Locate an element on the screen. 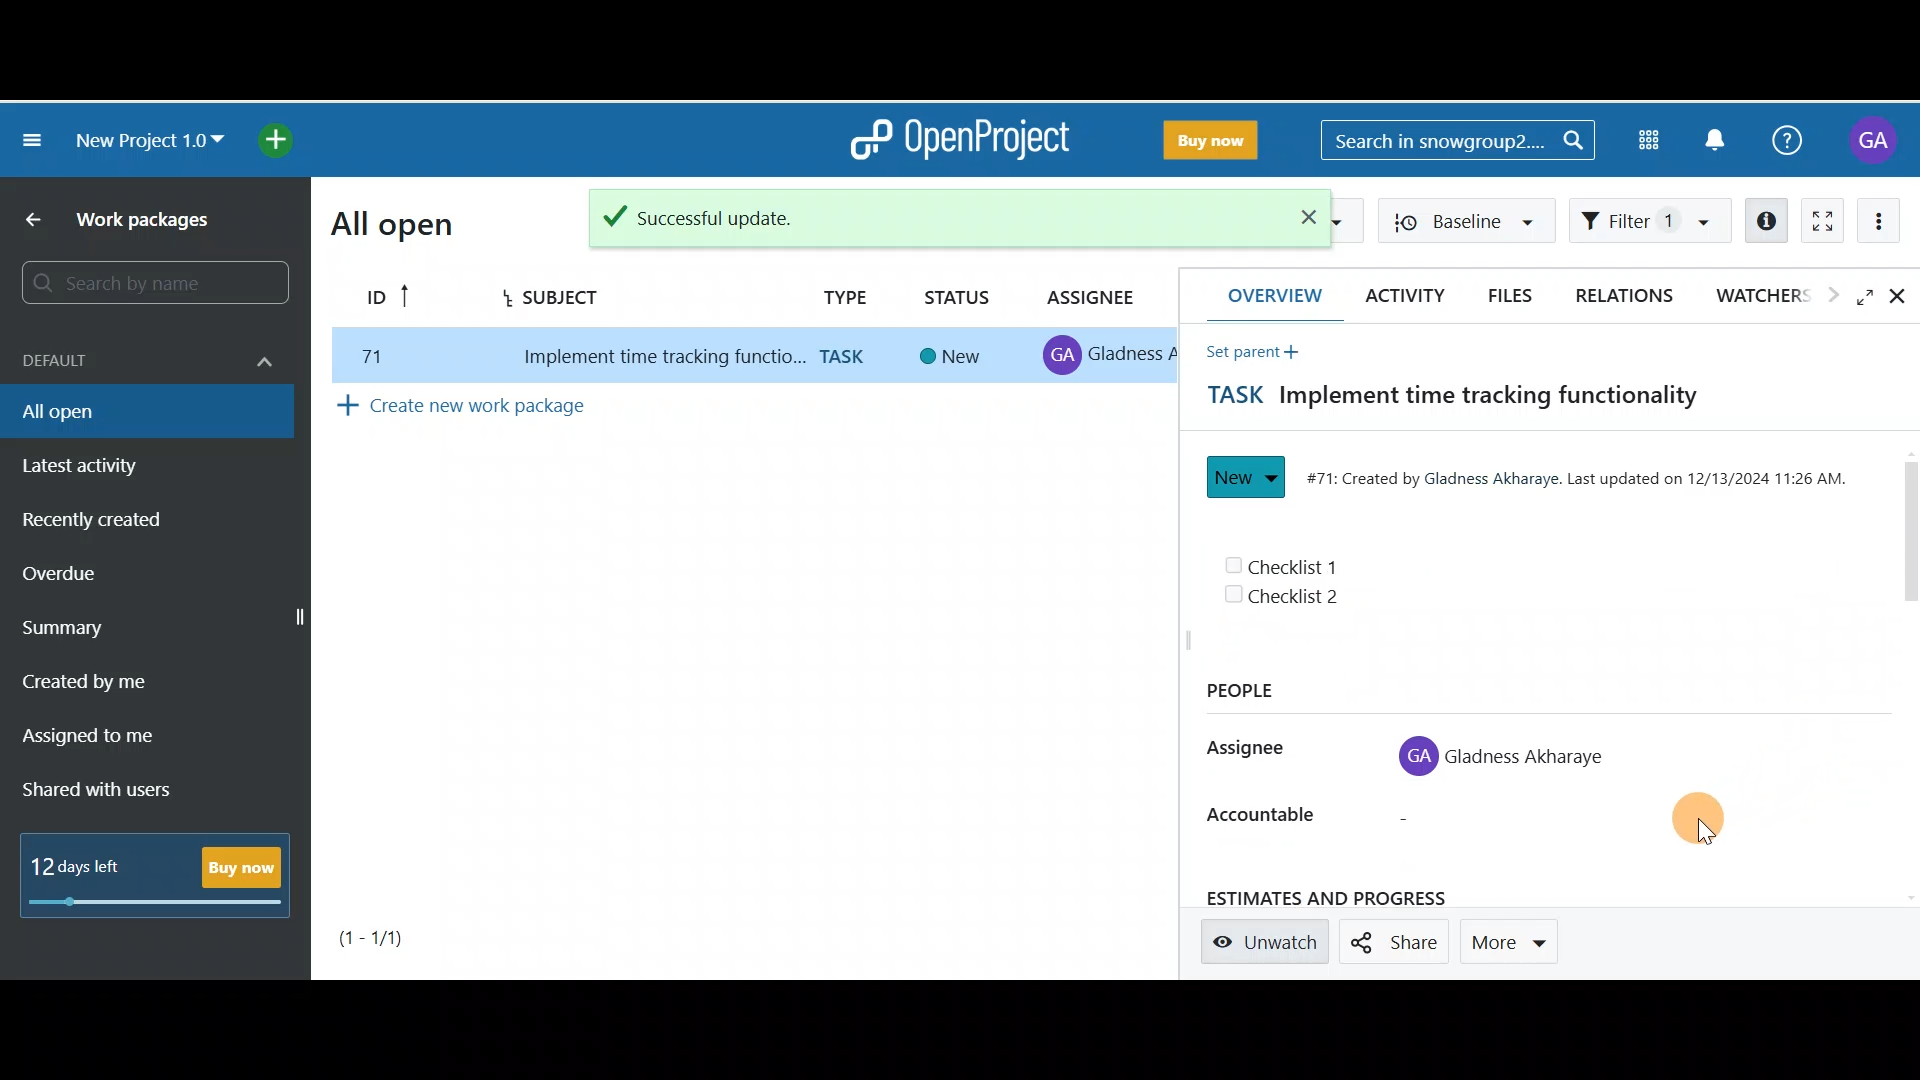 The width and height of the screenshot is (1920, 1080). 77 is located at coordinates (367, 356).